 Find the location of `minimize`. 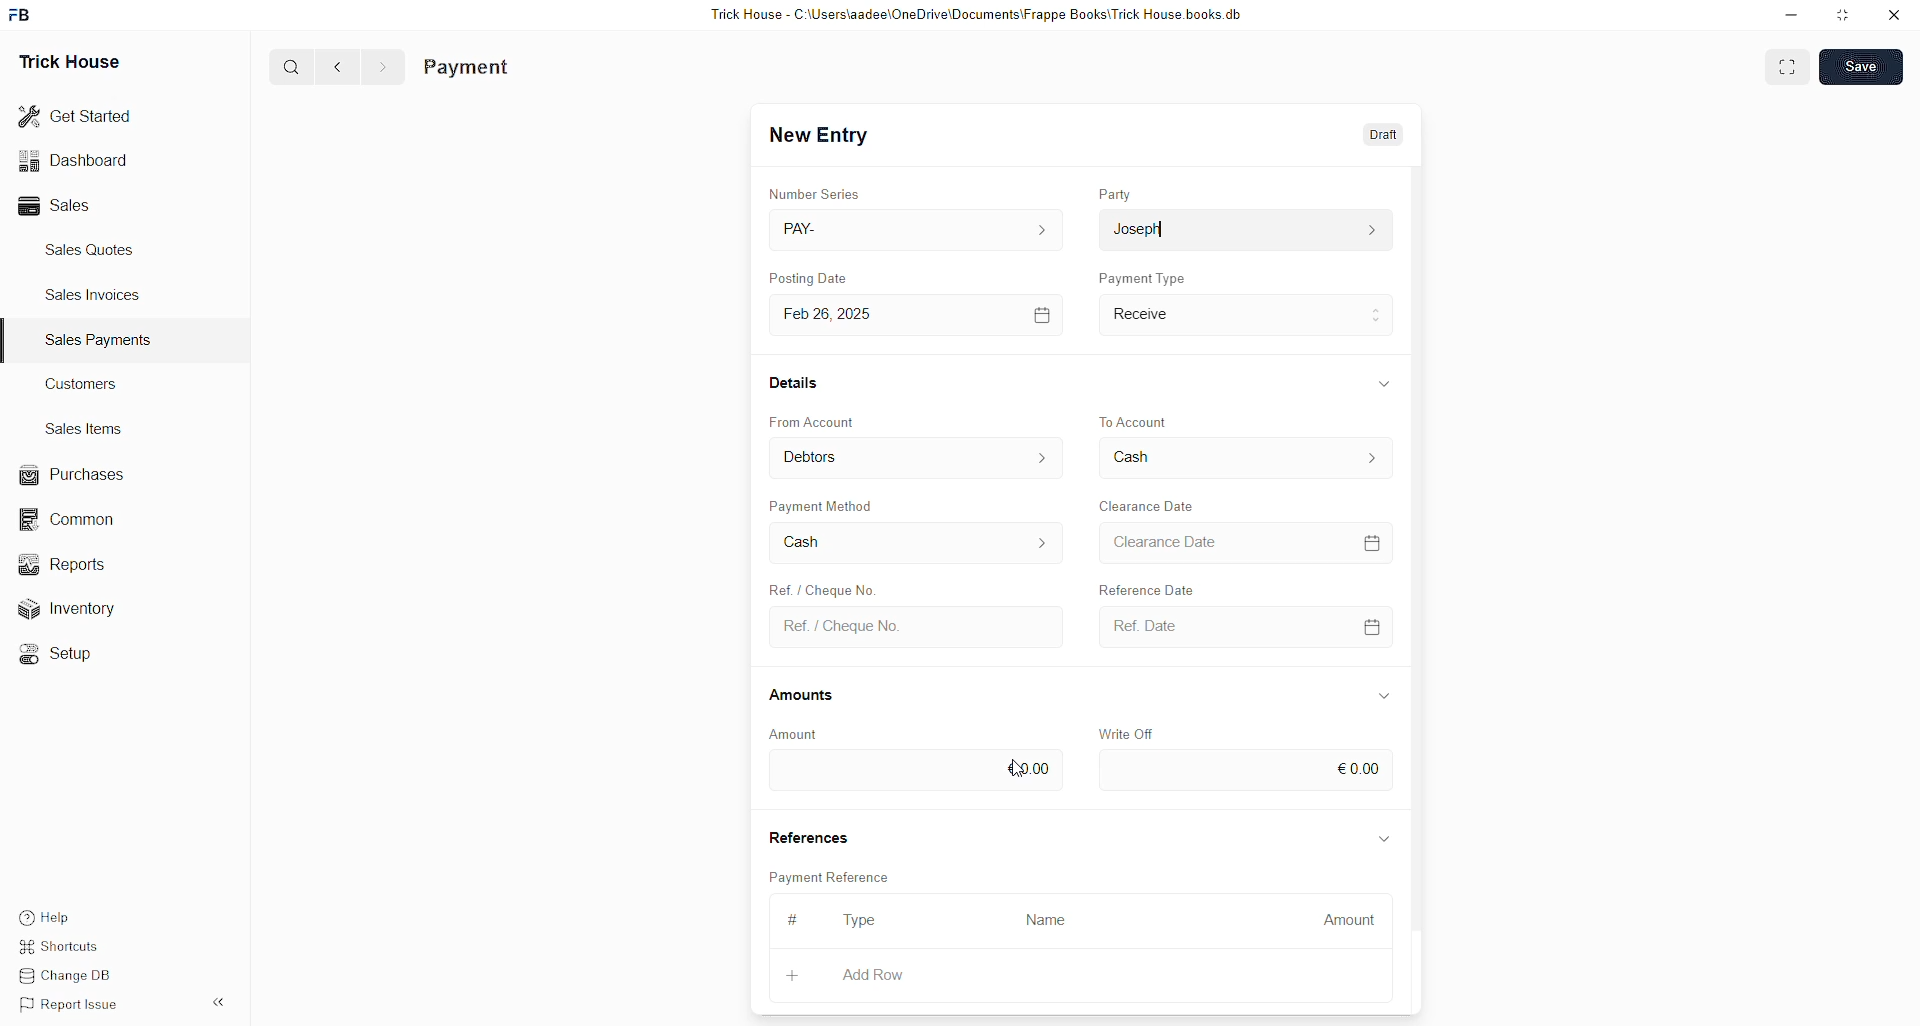

minimize is located at coordinates (1792, 16).